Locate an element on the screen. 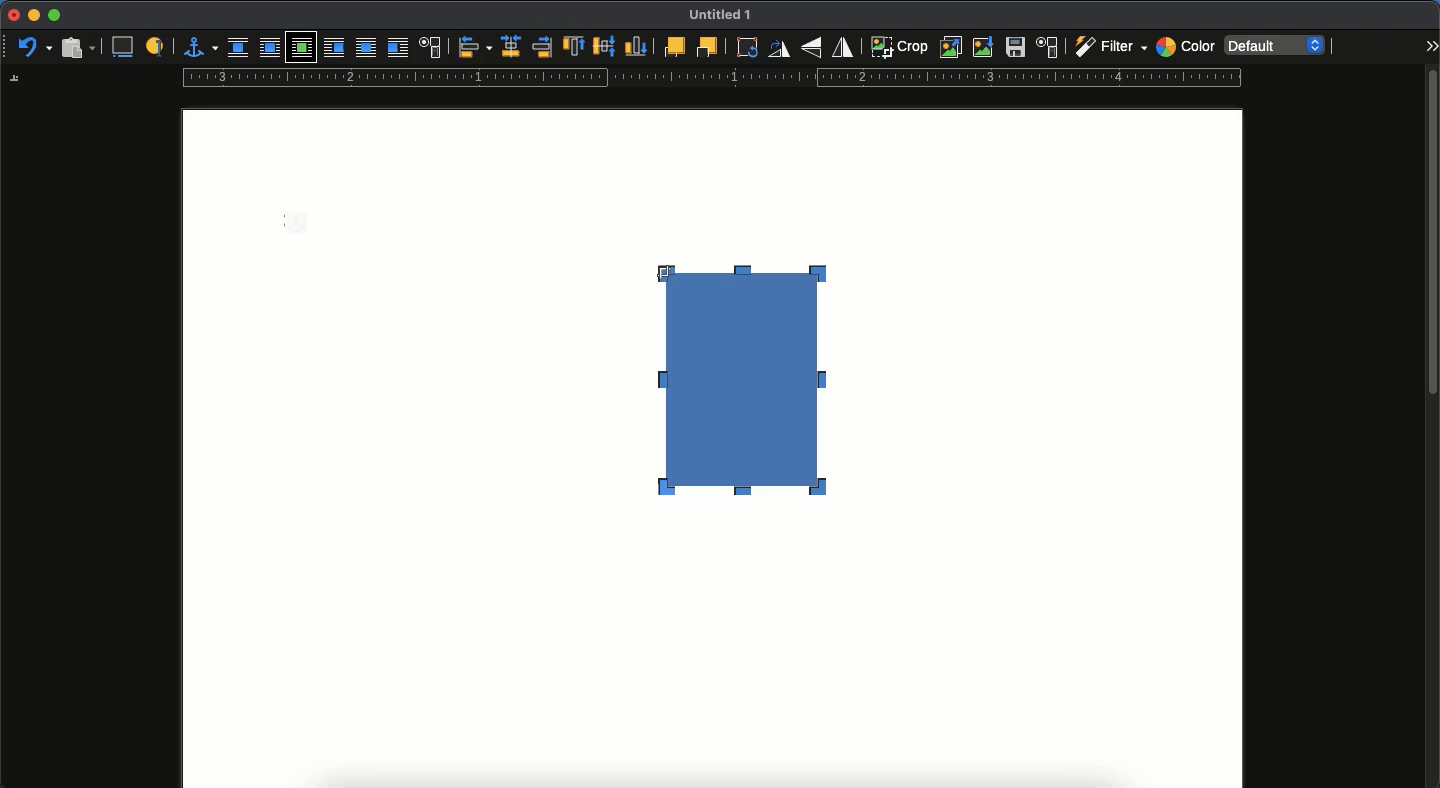 The height and width of the screenshot is (788, 1440). mouse up is located at coordinates (663, 271).